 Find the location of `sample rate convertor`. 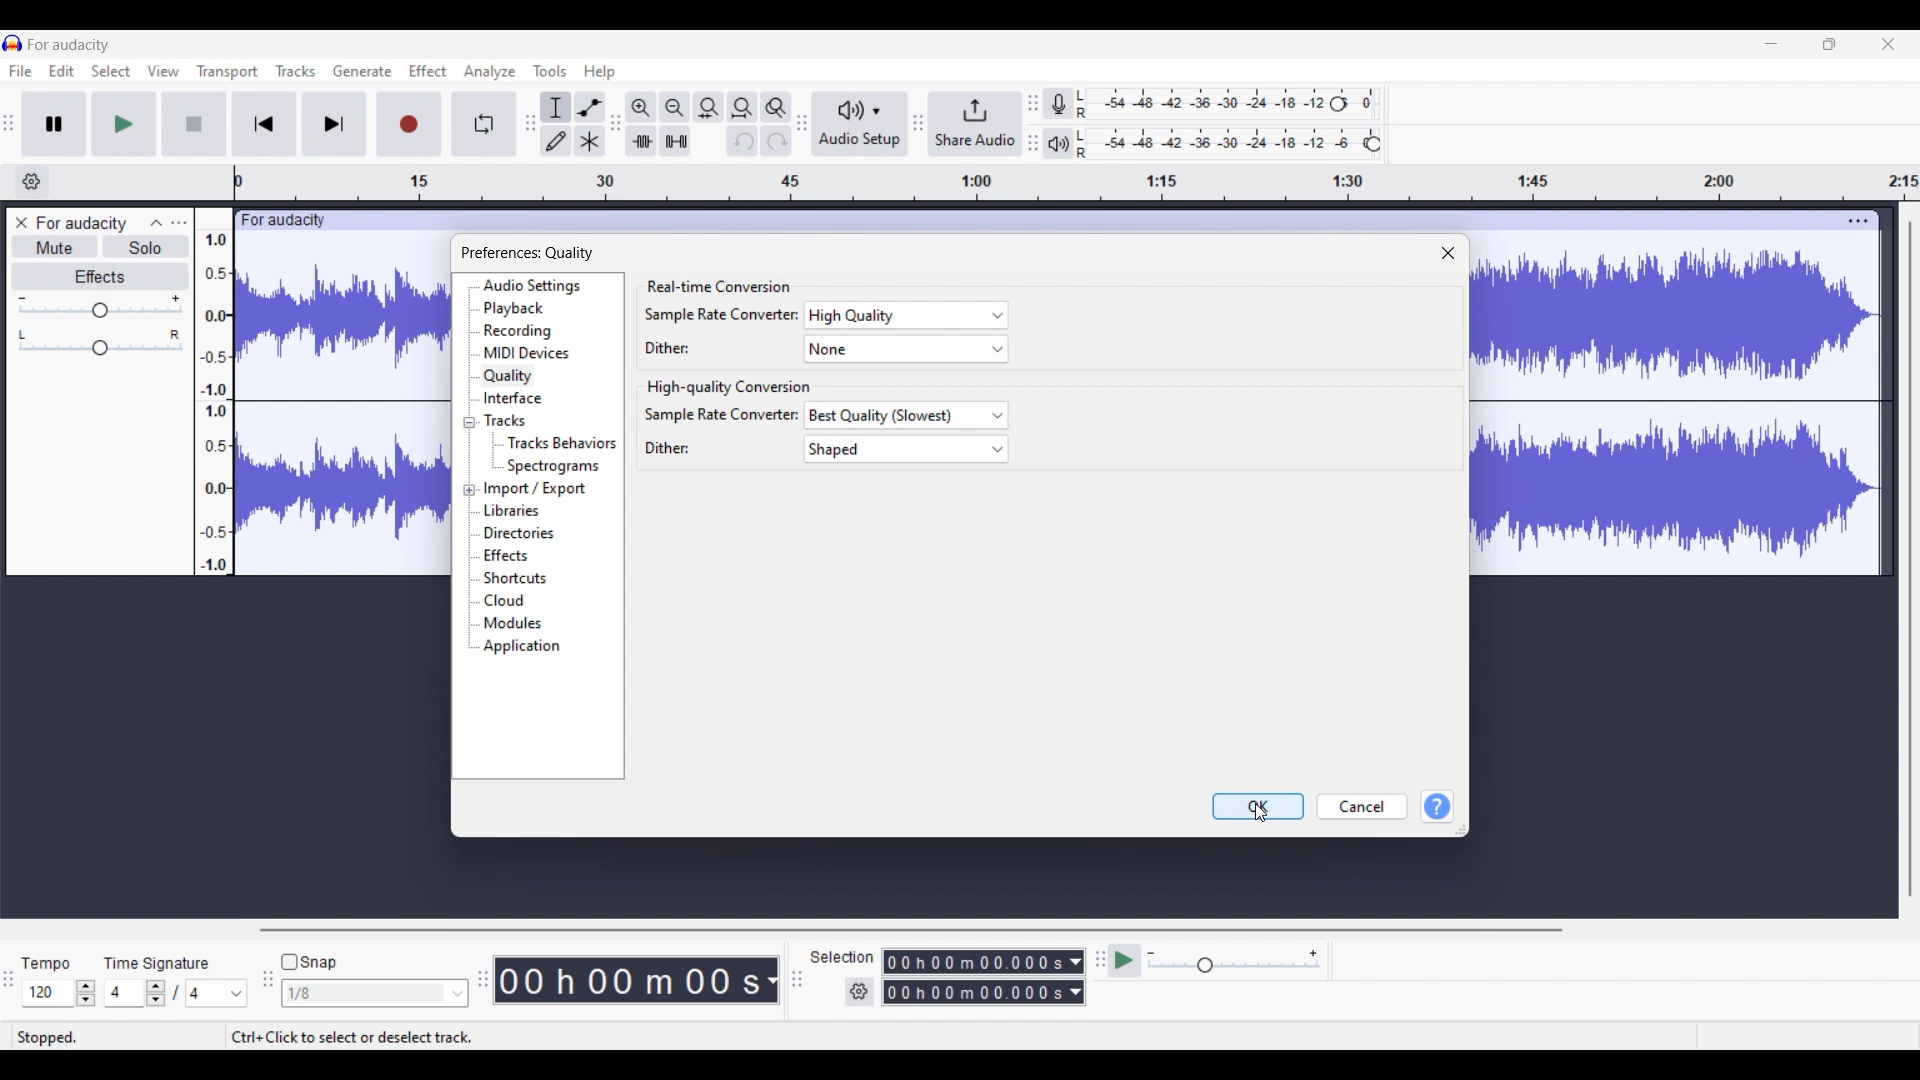

sample rate convertor is located at coordinates (721, 312).